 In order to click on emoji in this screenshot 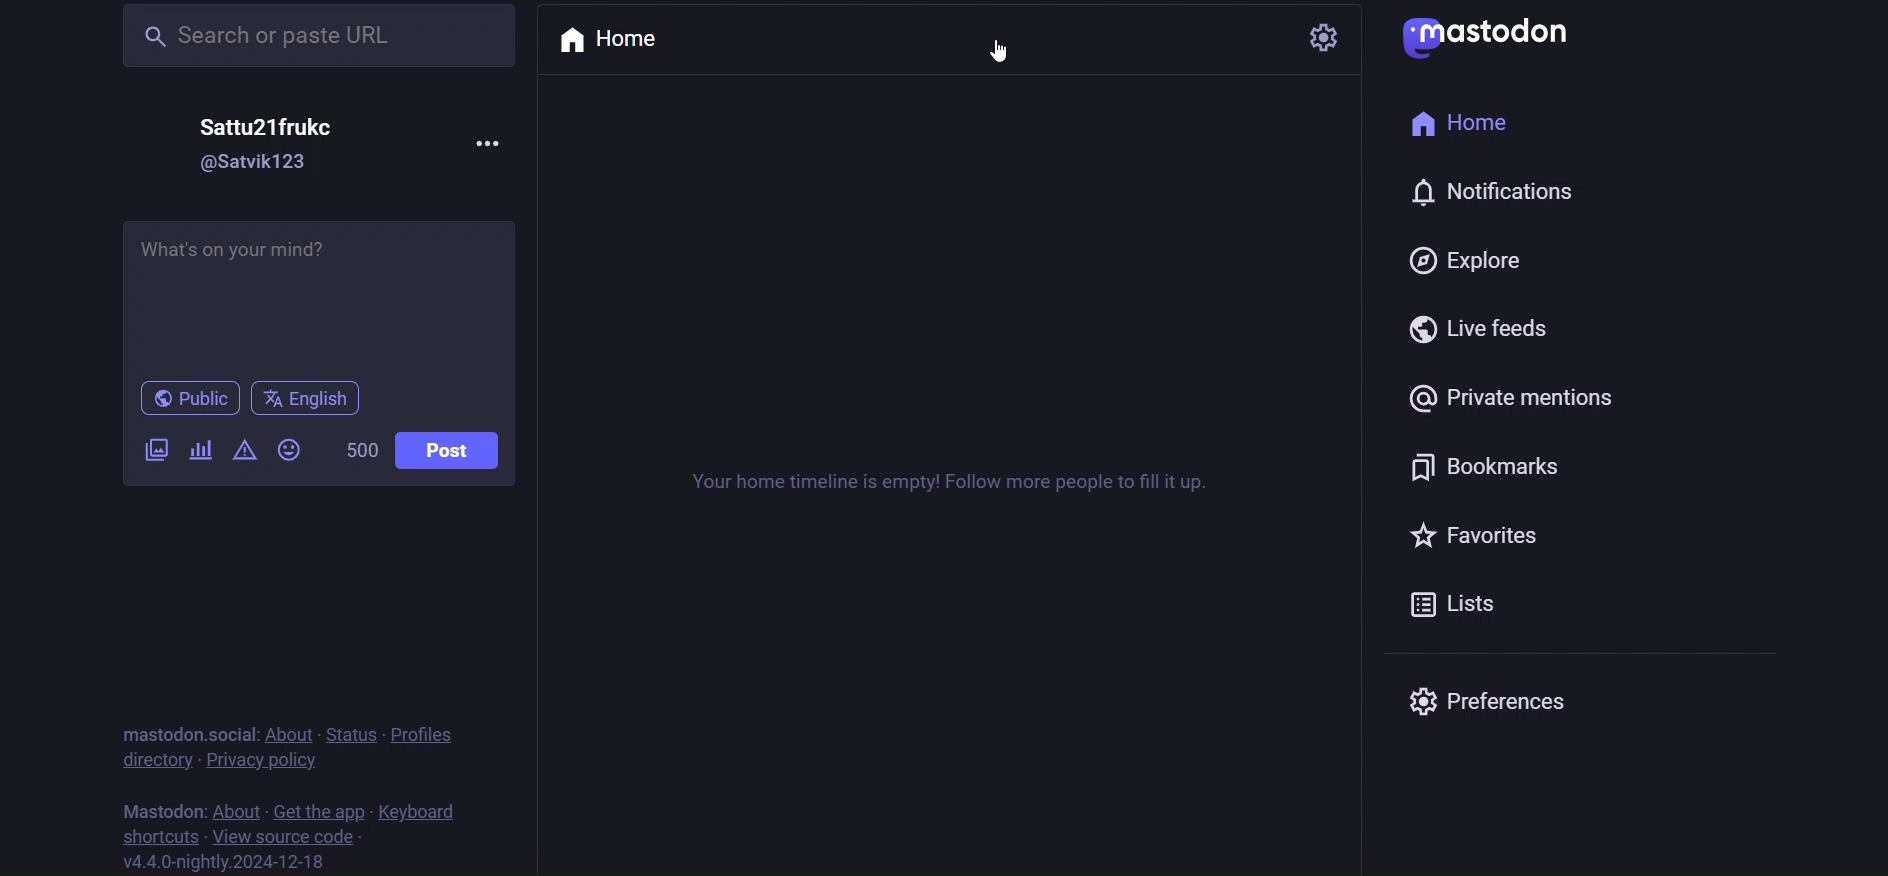, I will do `click(294, 449)`.